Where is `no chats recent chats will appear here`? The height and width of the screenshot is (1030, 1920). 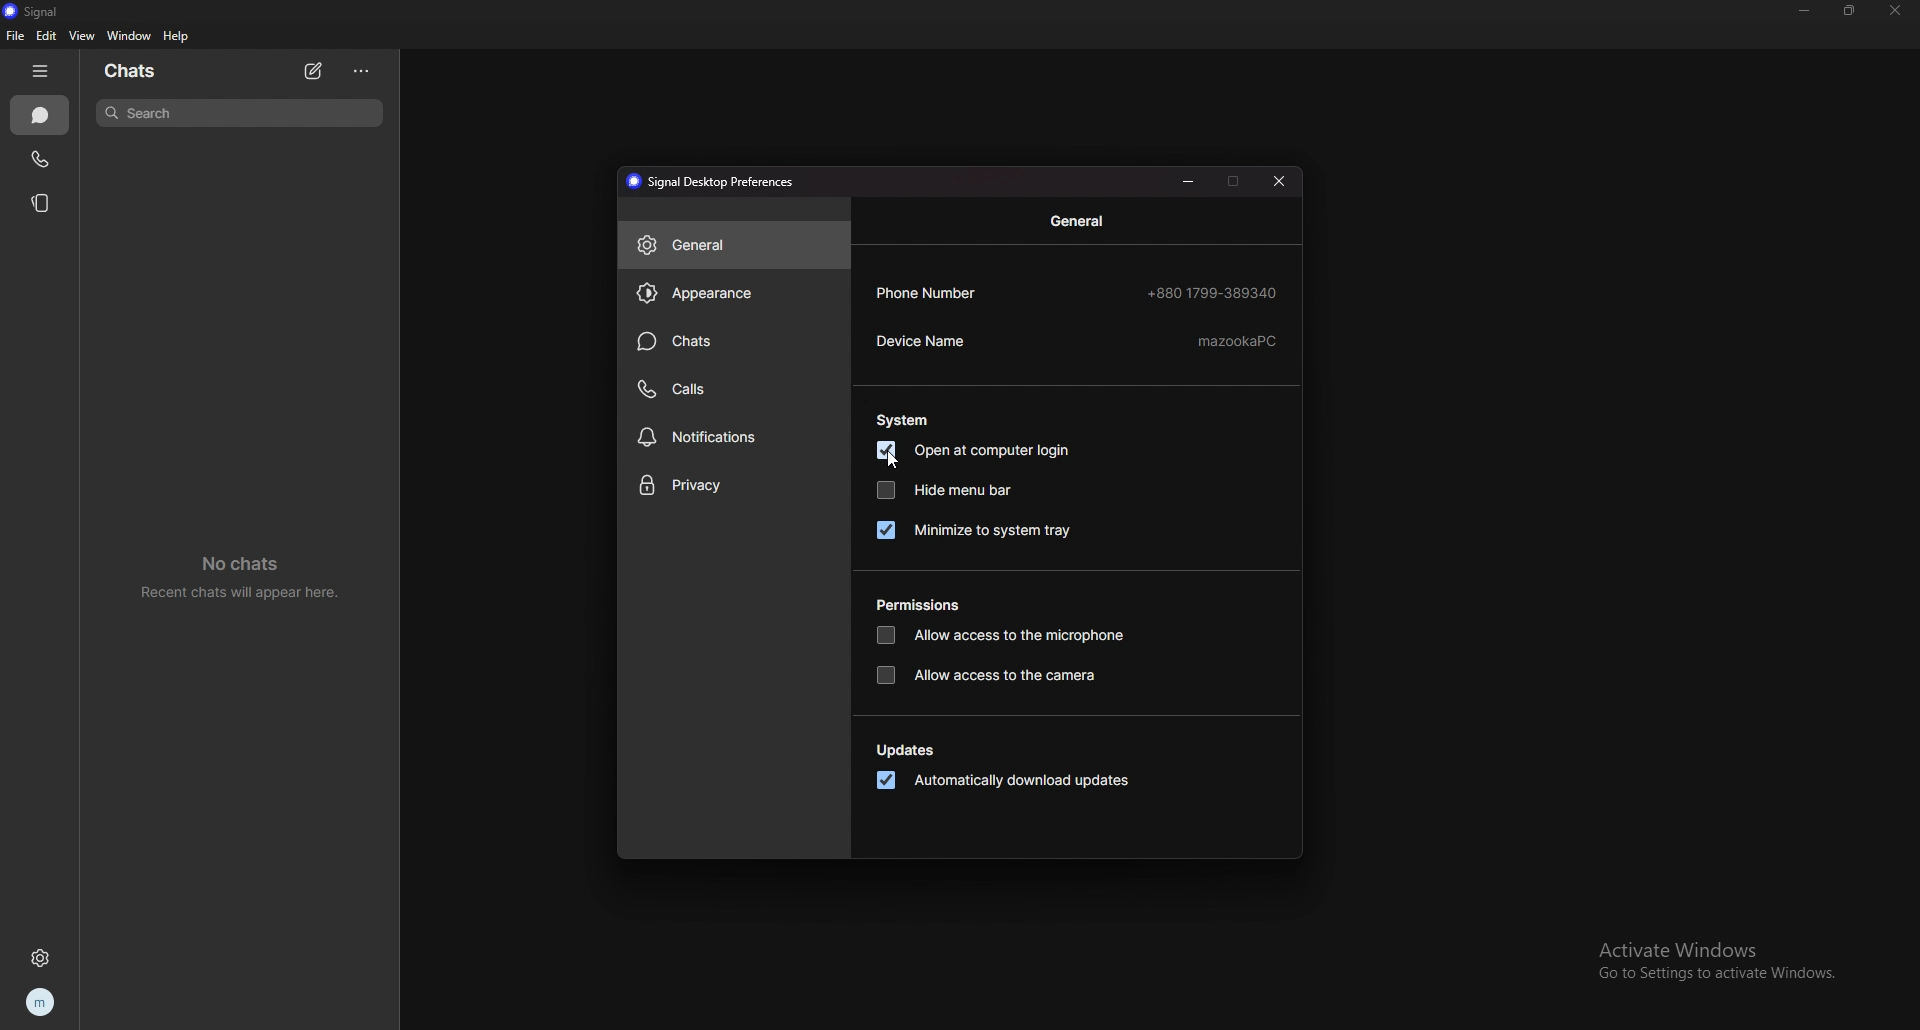 no chats recent chats will appear here is located at coordinates (248, 578).